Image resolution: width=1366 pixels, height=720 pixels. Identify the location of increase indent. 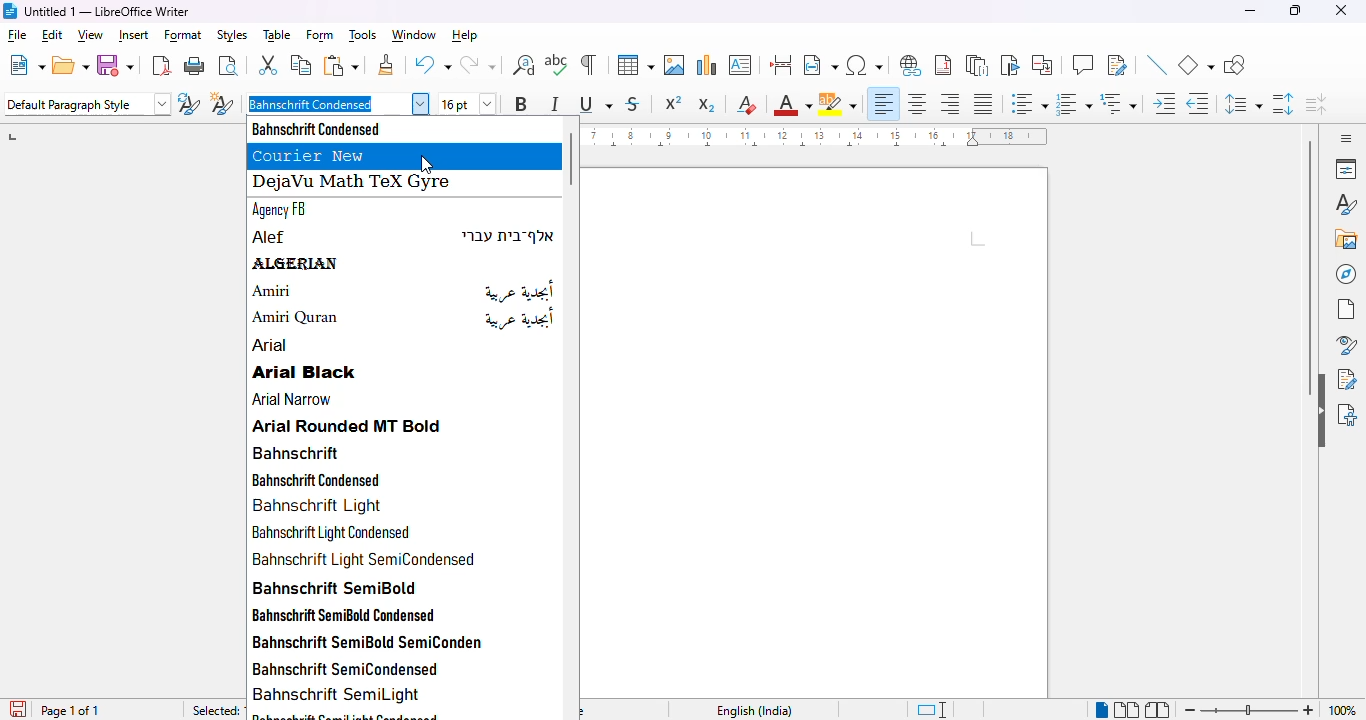
(1165, 104).